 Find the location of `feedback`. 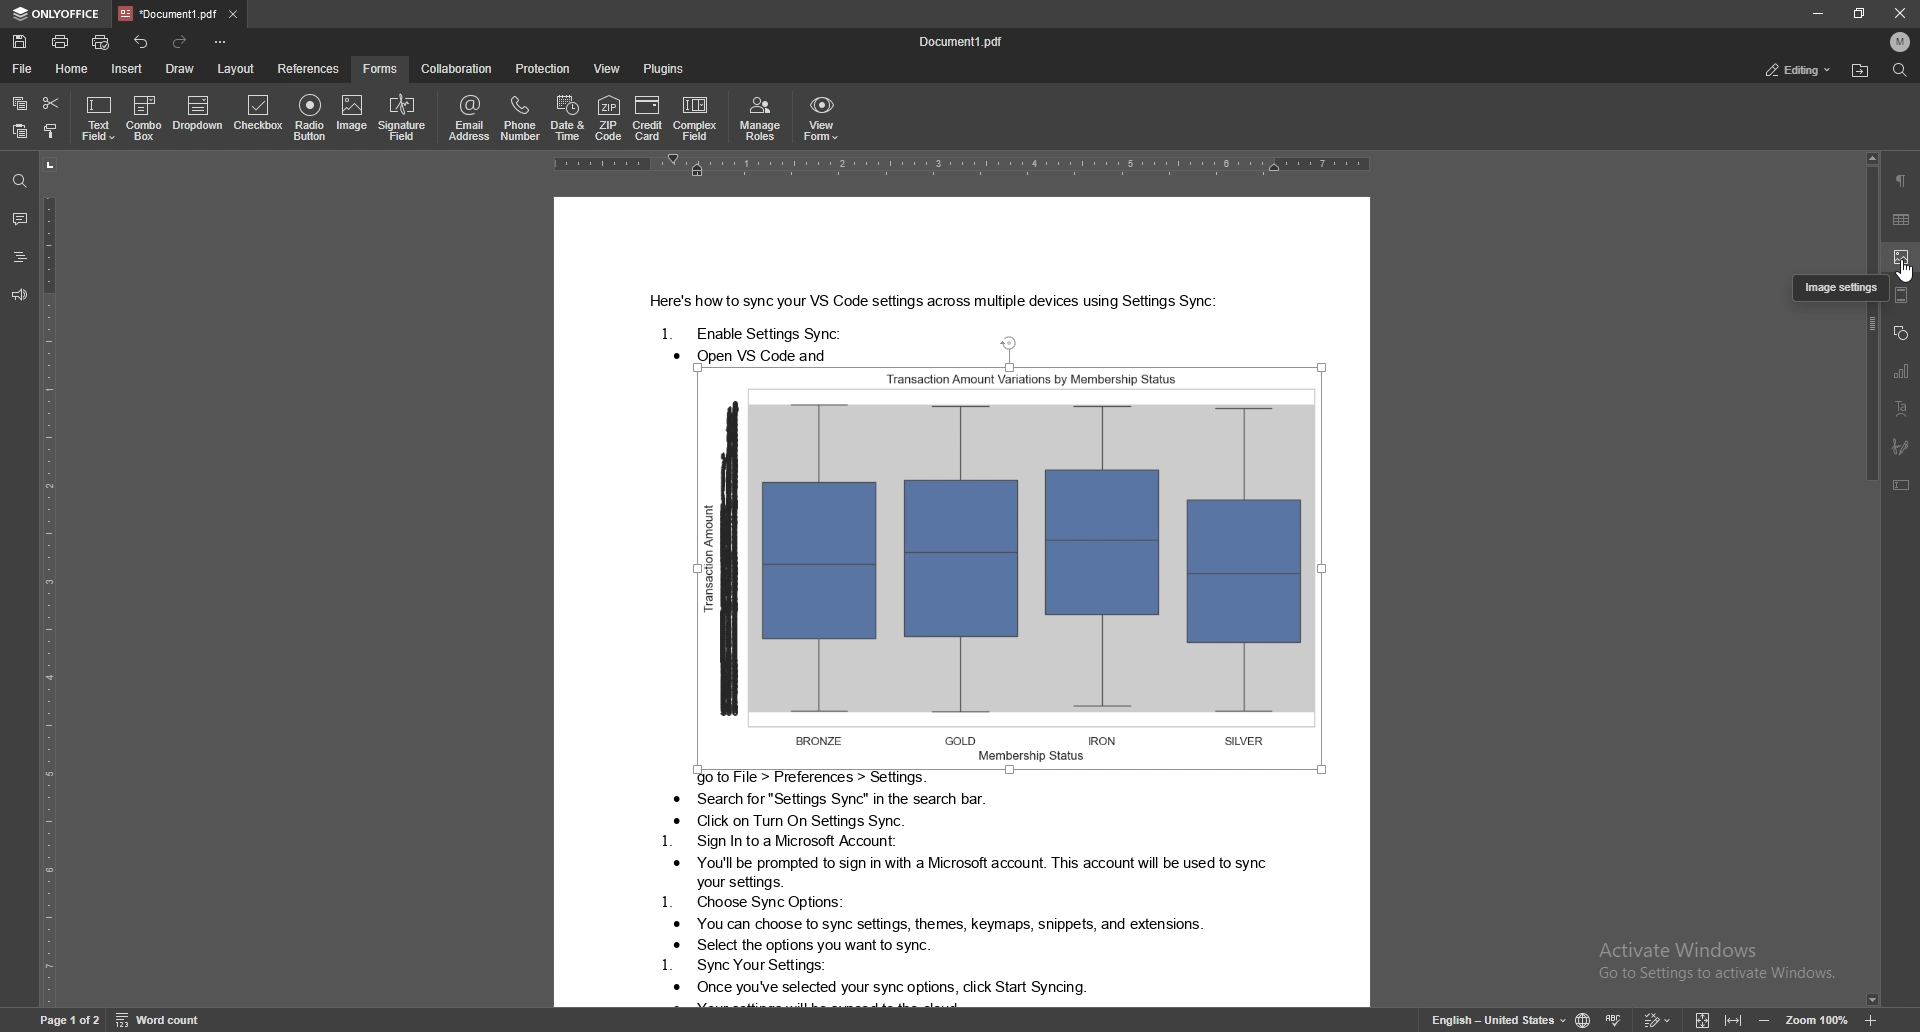

feedback is located at coordinates (17, 294).